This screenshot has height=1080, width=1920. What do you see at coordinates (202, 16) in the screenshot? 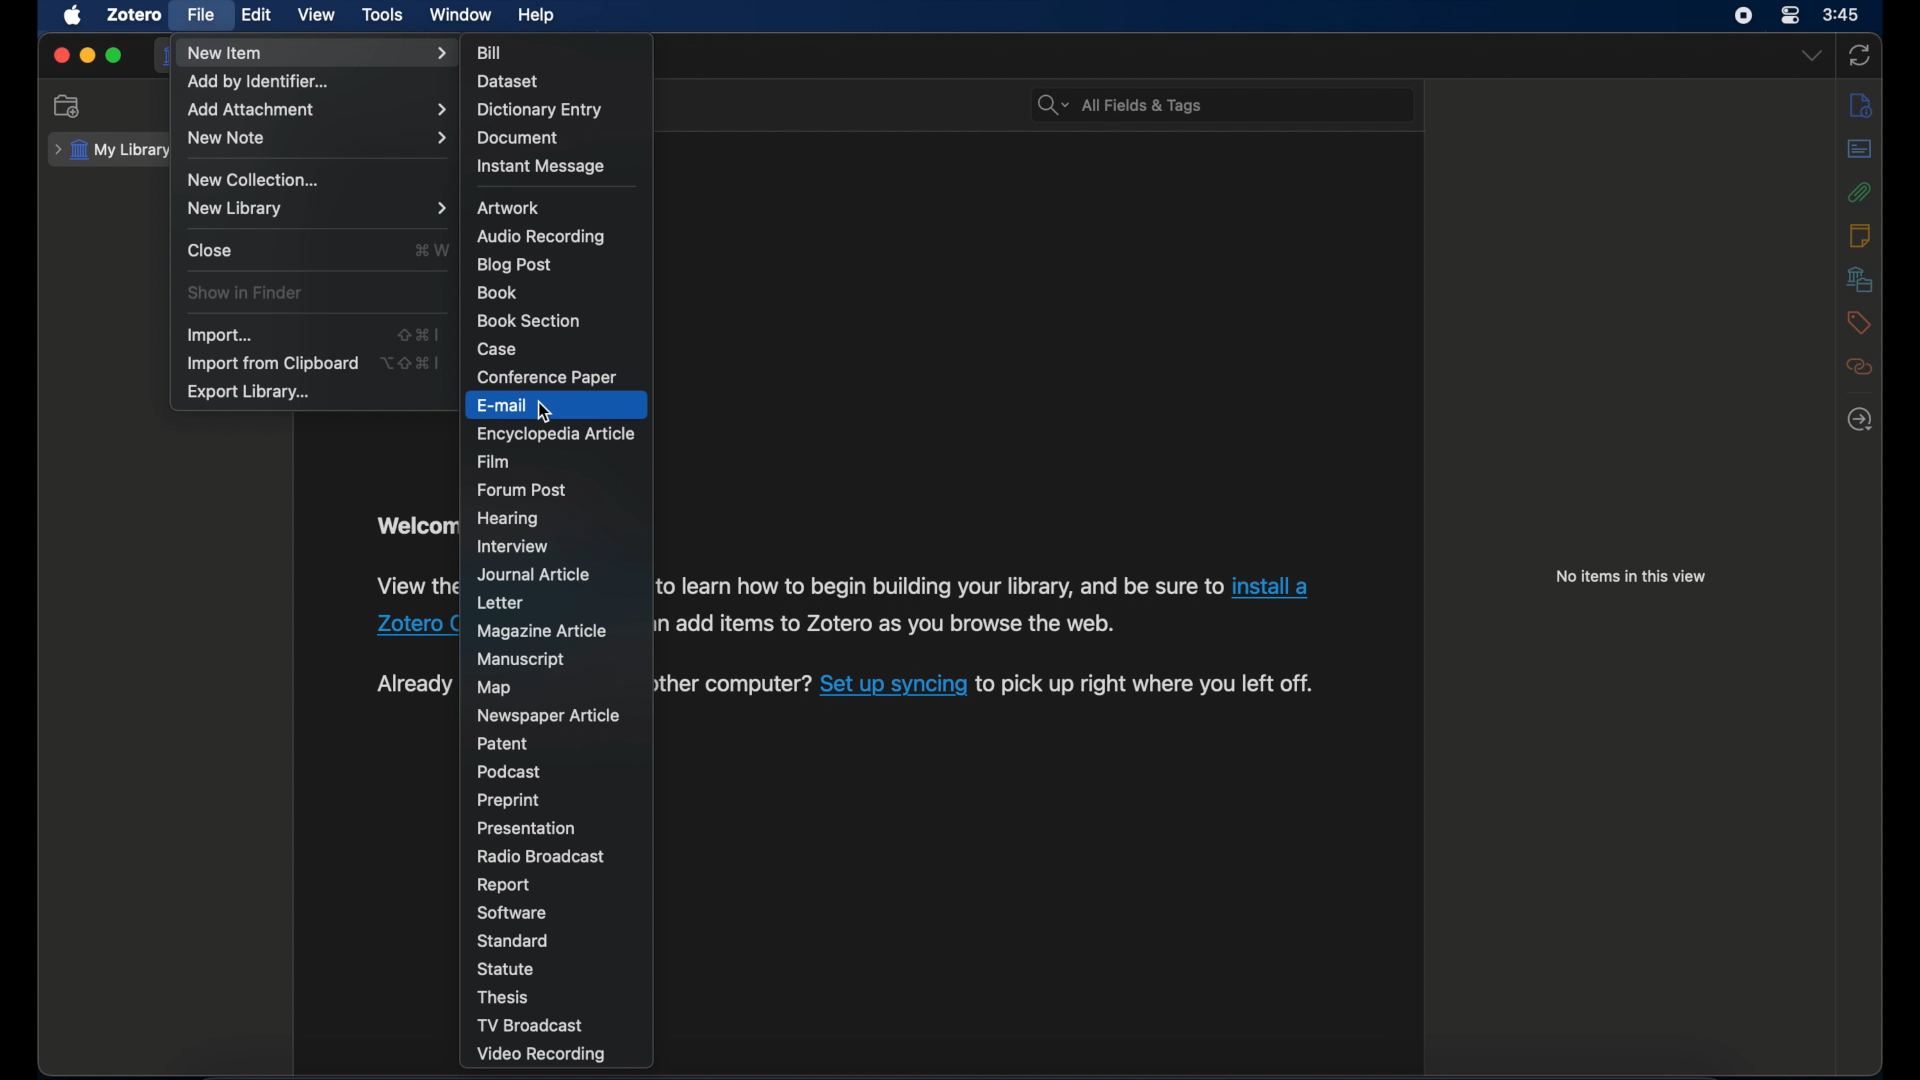
I see `file` at bounding box center [202, 16].